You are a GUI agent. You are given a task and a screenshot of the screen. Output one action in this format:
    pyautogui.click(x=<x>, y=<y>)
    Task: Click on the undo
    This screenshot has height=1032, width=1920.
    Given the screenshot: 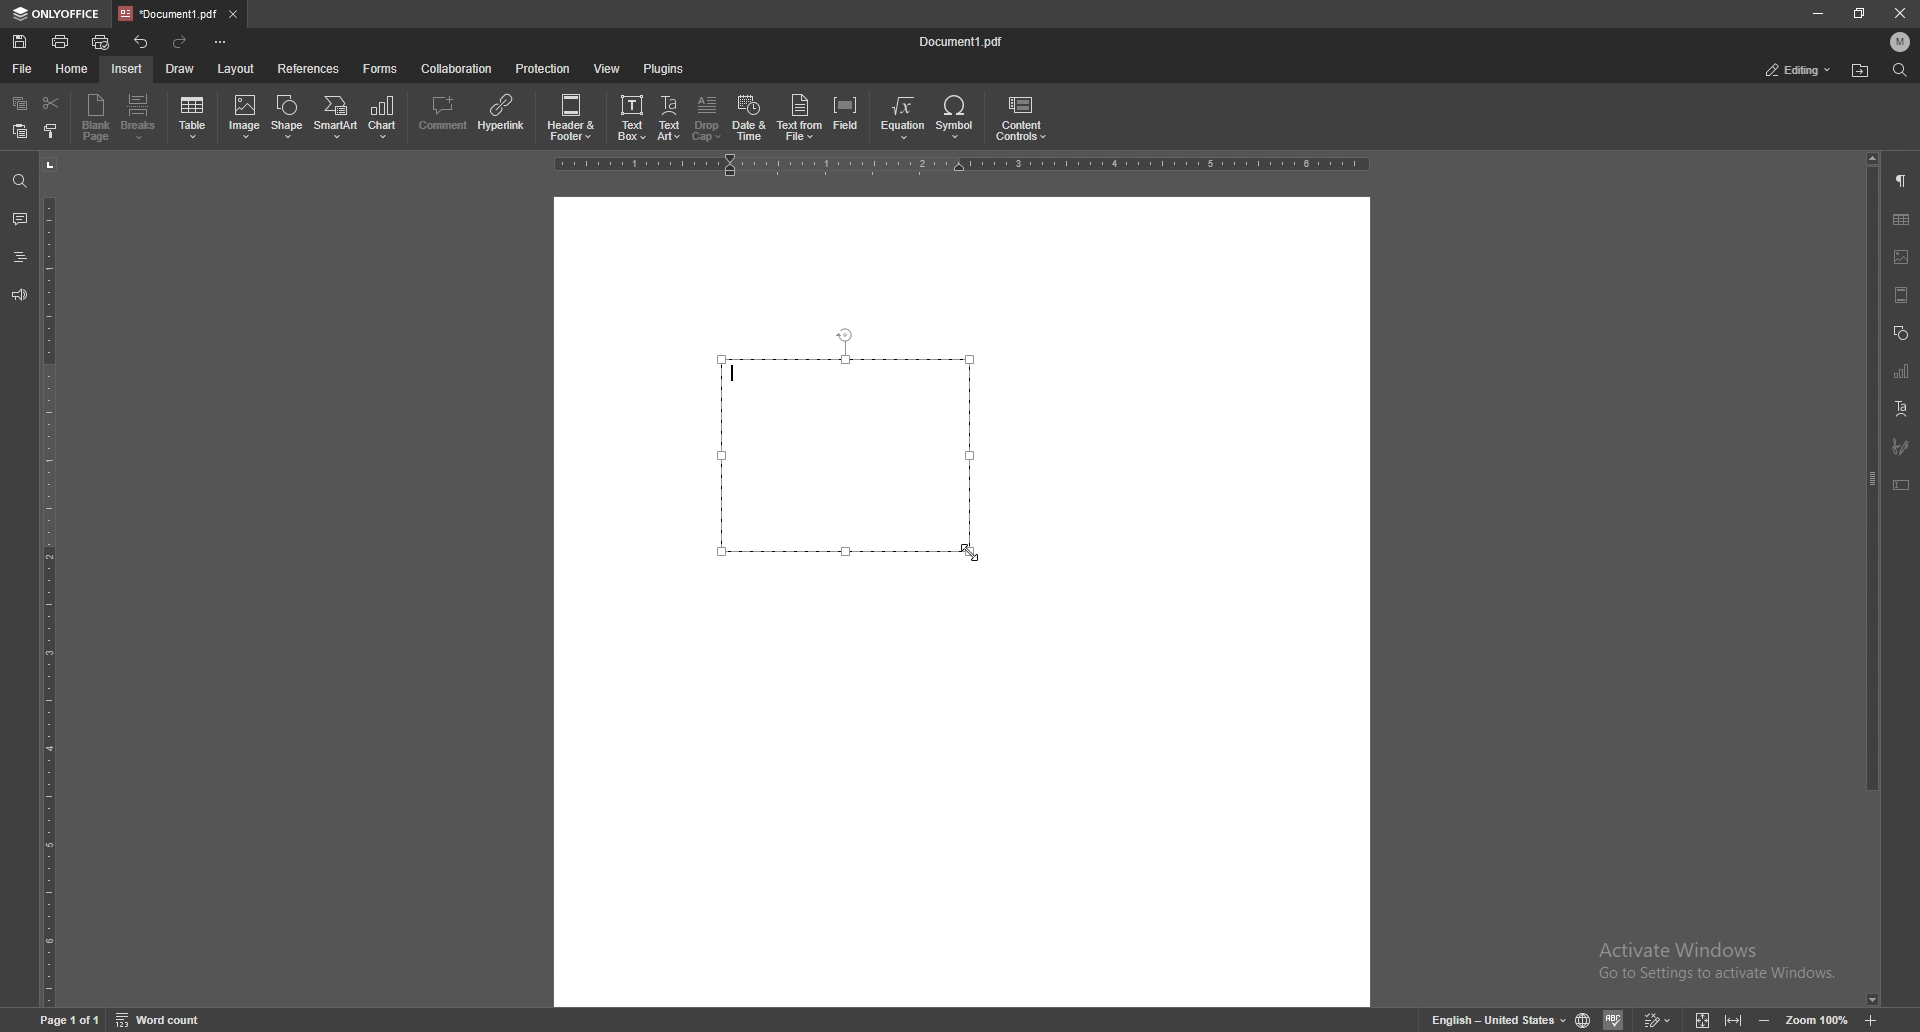 What is the action you would take?
    pyautogui.click(x=144, y=42)
    